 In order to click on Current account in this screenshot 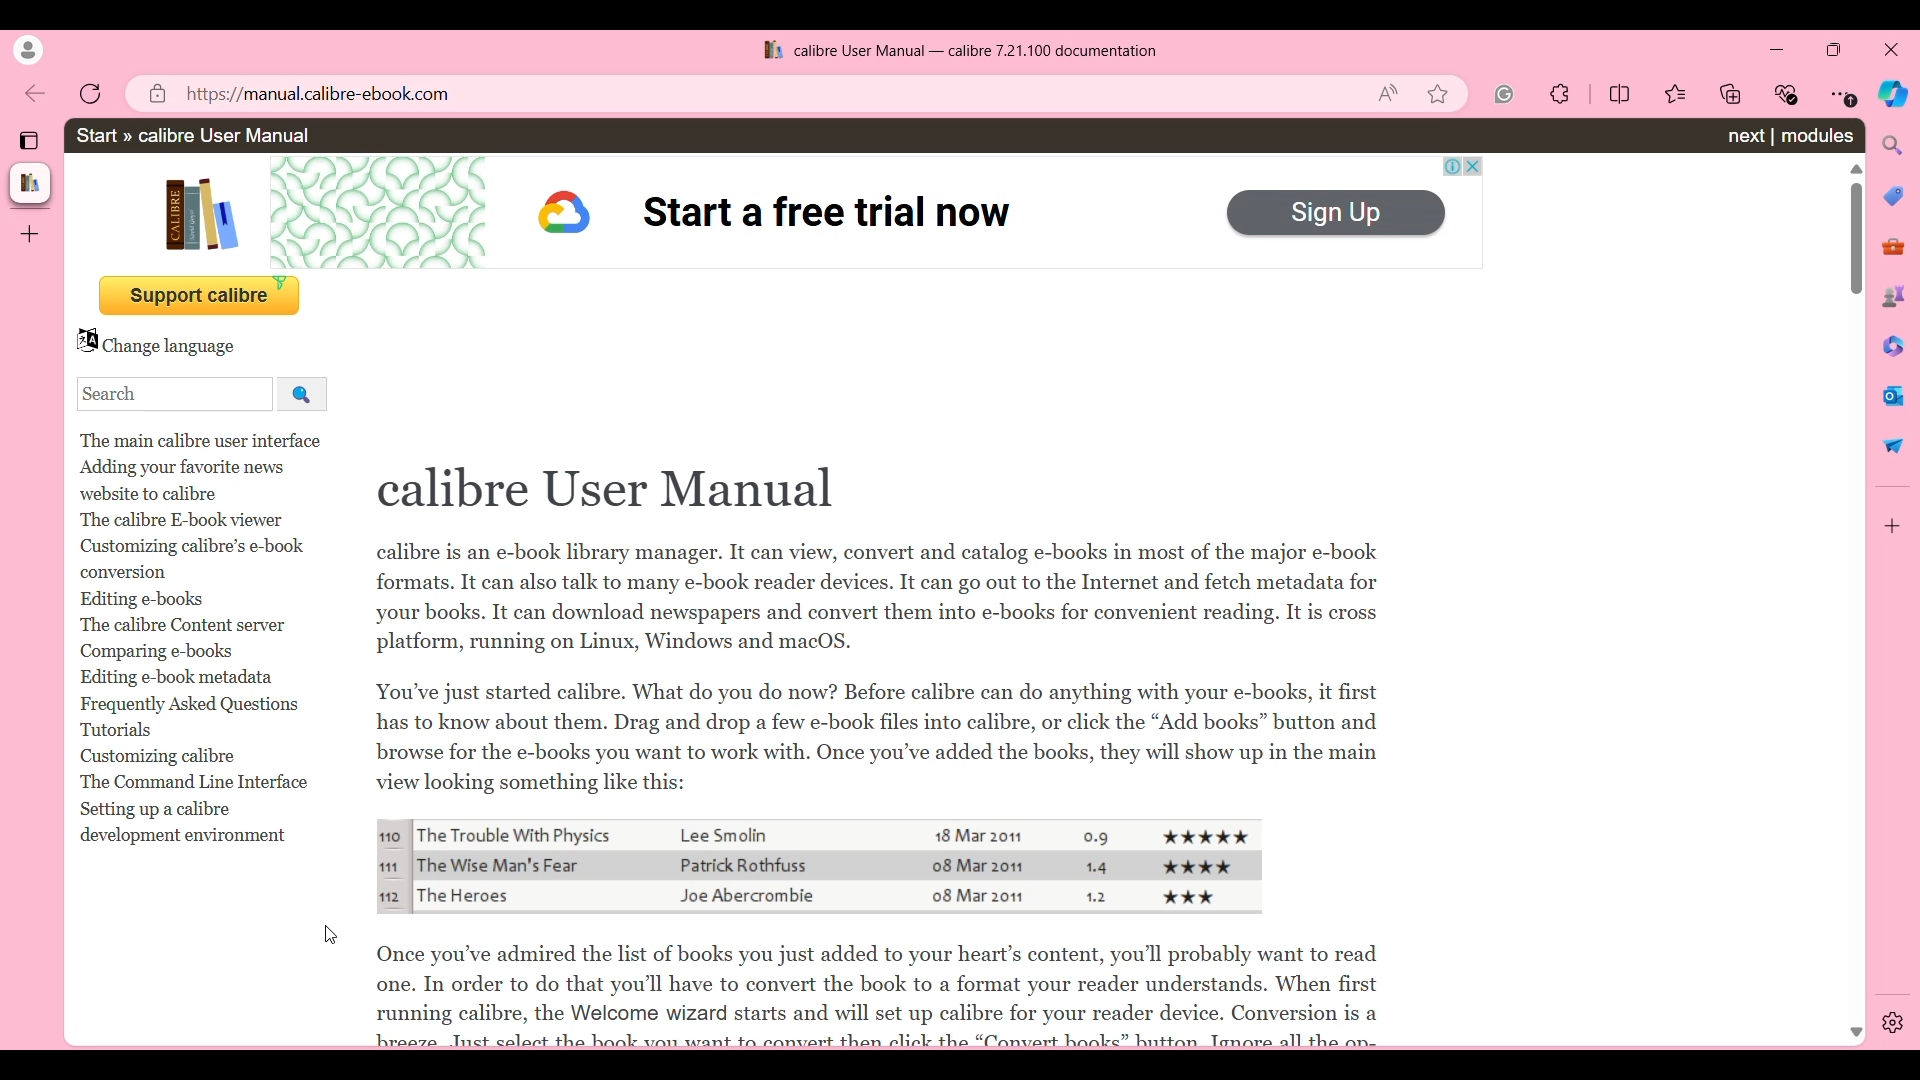, I will do `click(30, 50)`.